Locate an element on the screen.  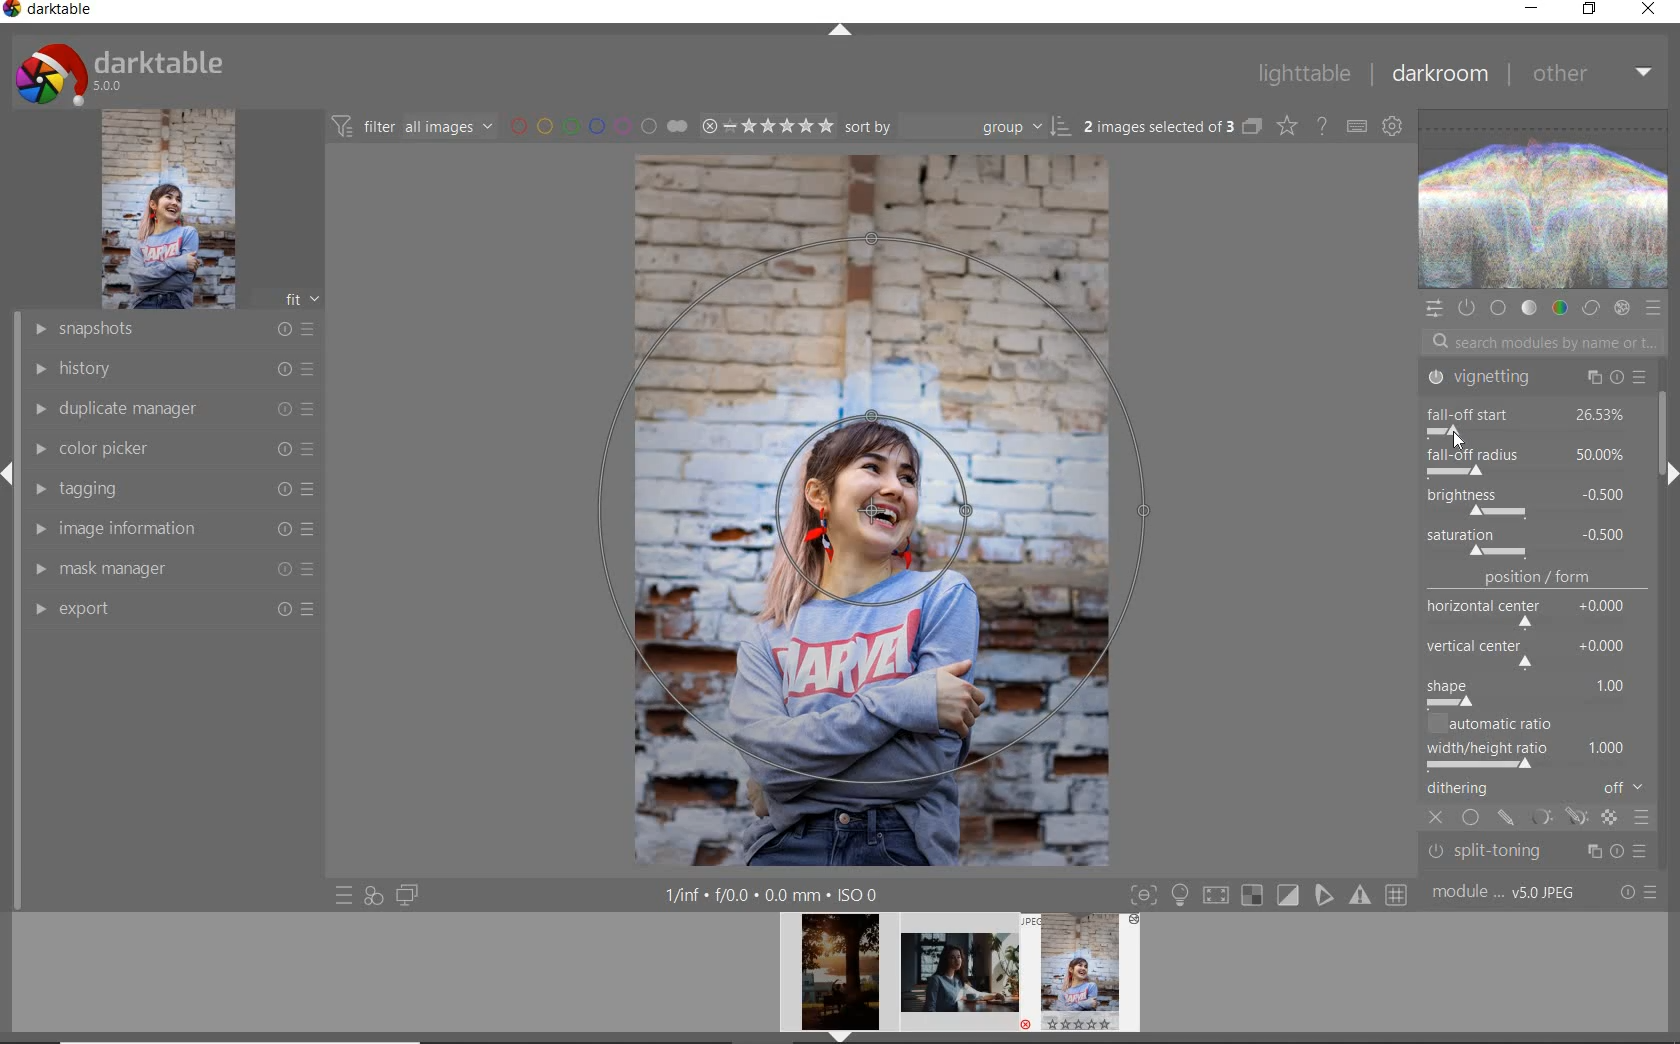
wave form is located at coordinates (1545, 201).